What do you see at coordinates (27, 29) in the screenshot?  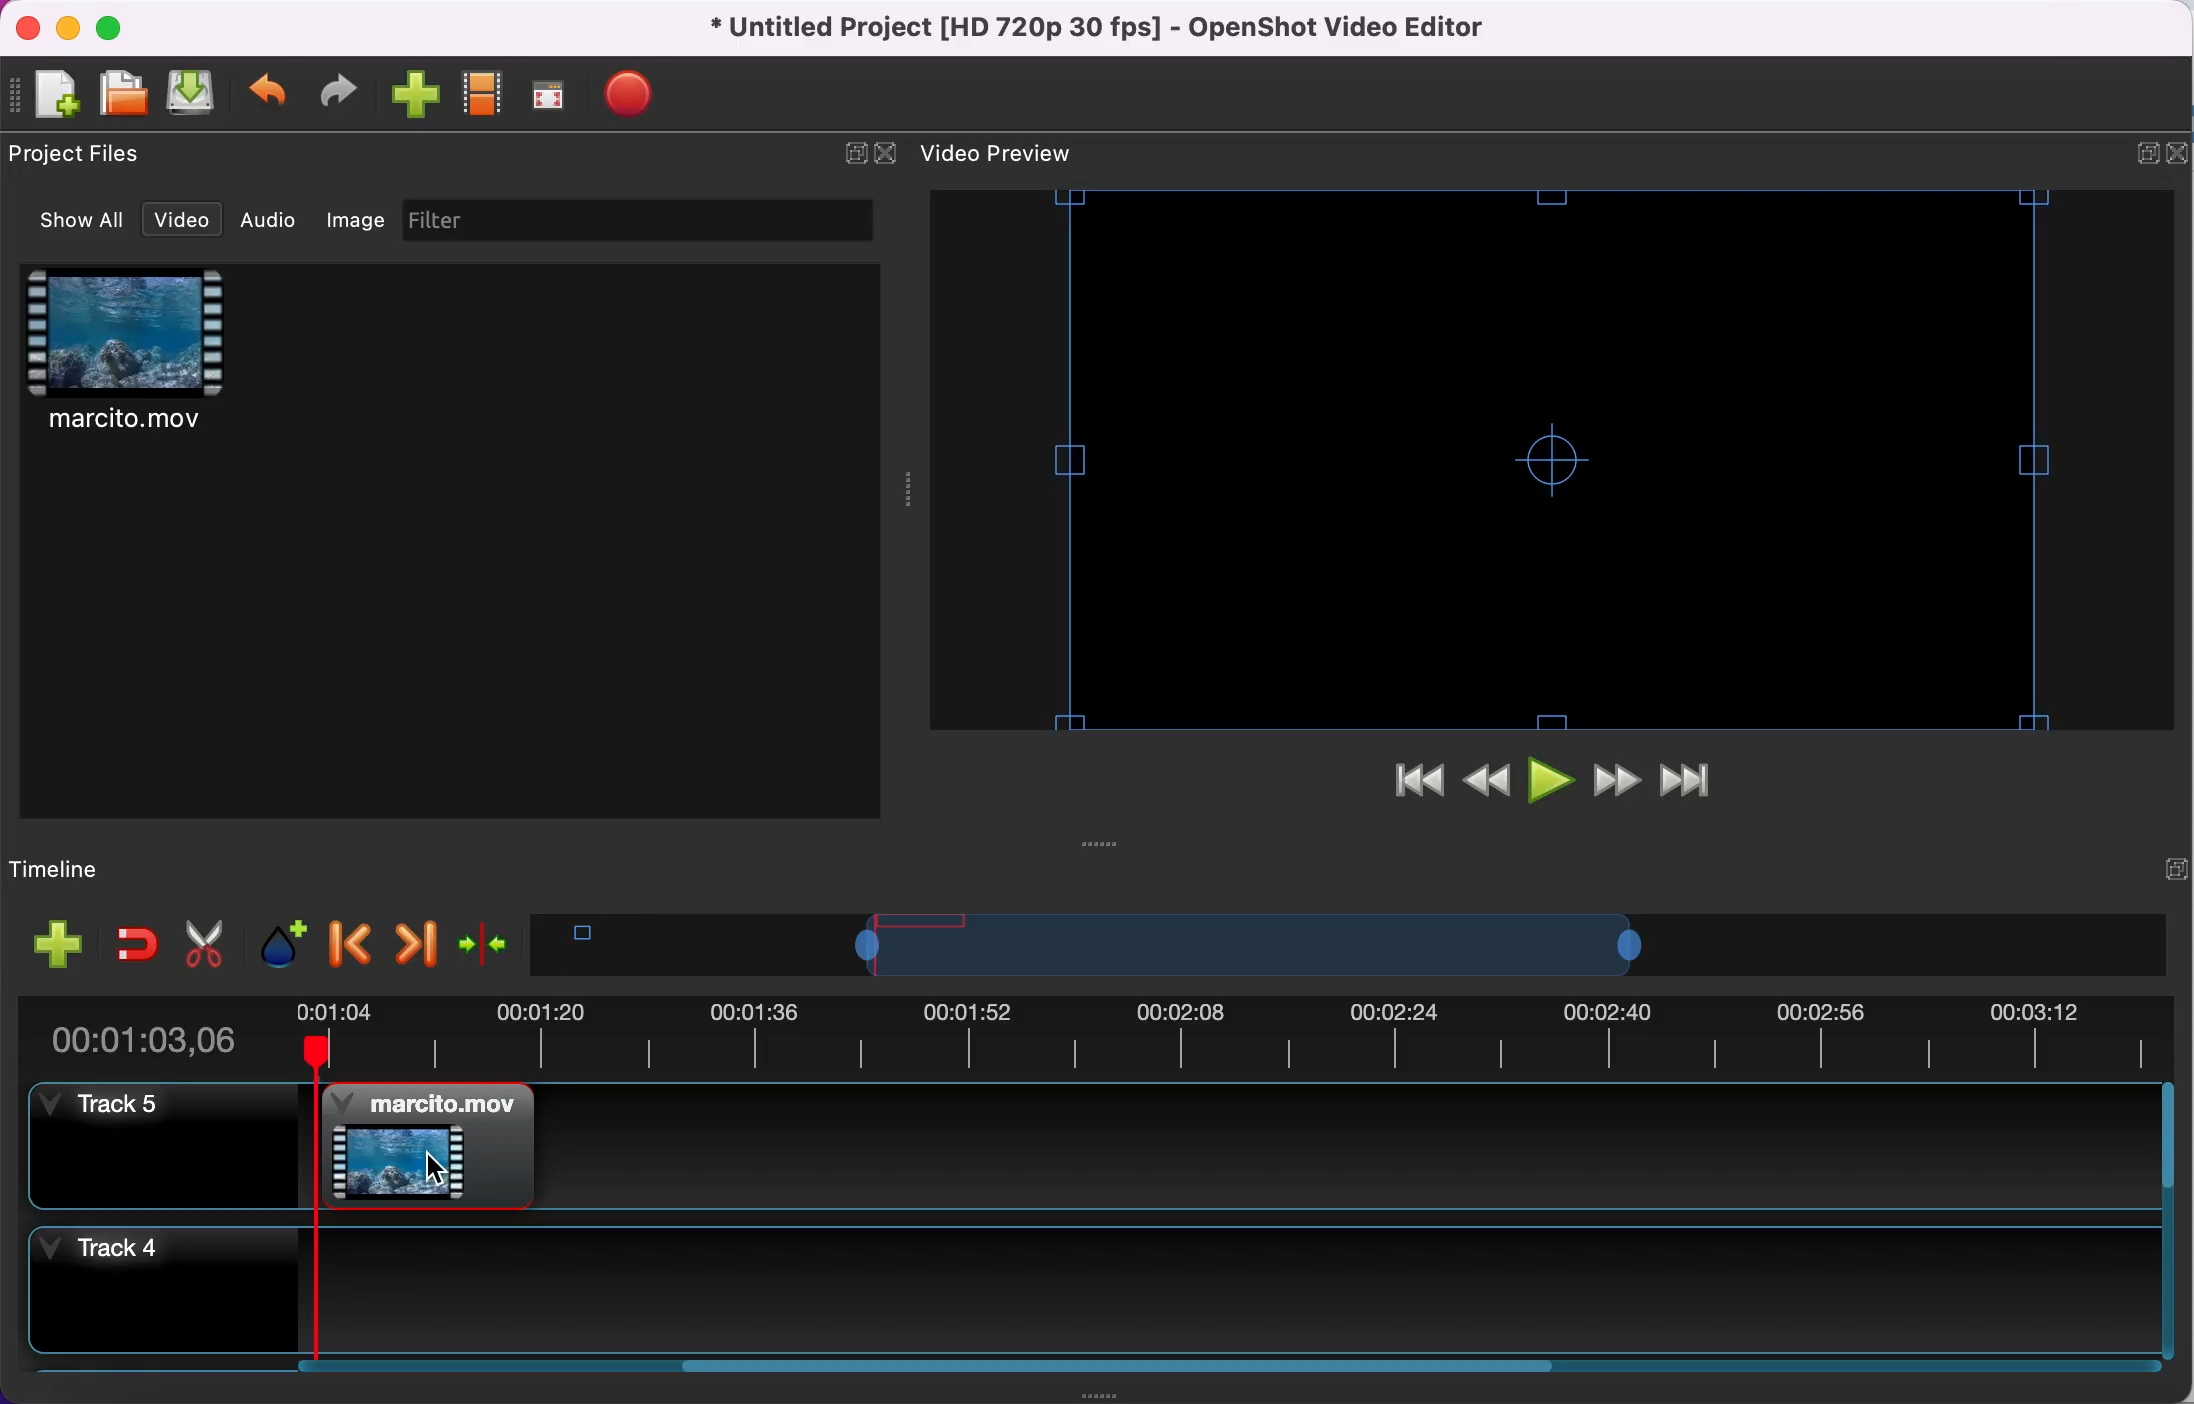 I see `close` at bounding box center [27, 29].